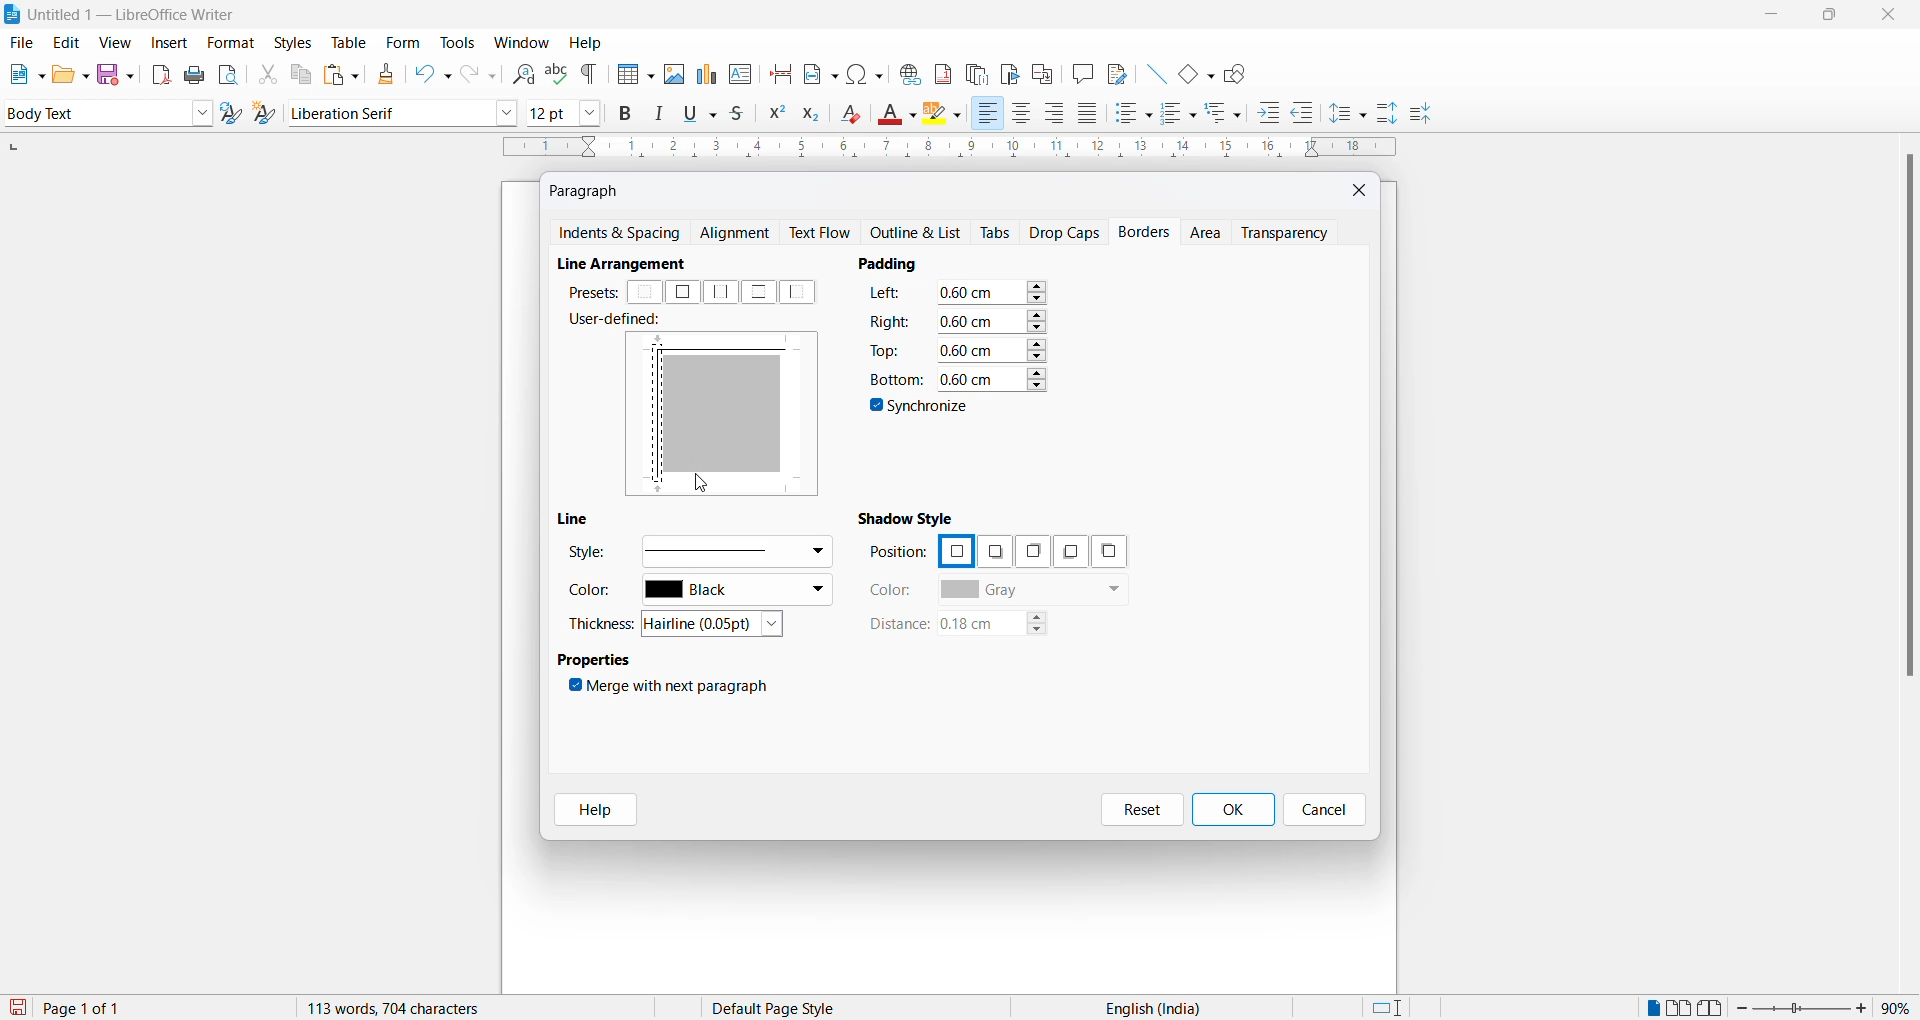 This screenshot has width=1920, height=1020. I want to click on window, so click(523, 43).